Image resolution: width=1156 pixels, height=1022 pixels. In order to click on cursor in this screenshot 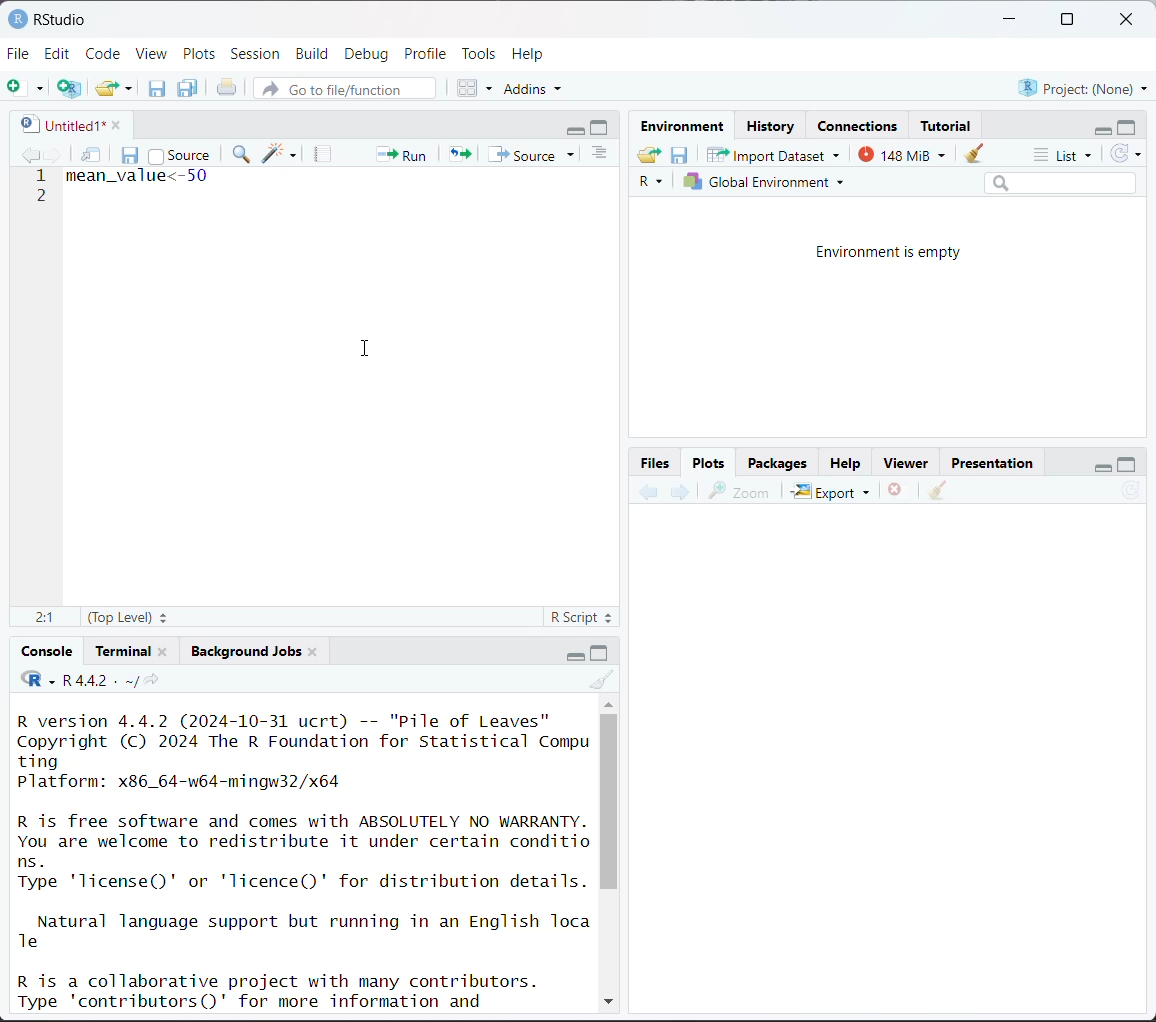, I will do `click(369, 349)`.